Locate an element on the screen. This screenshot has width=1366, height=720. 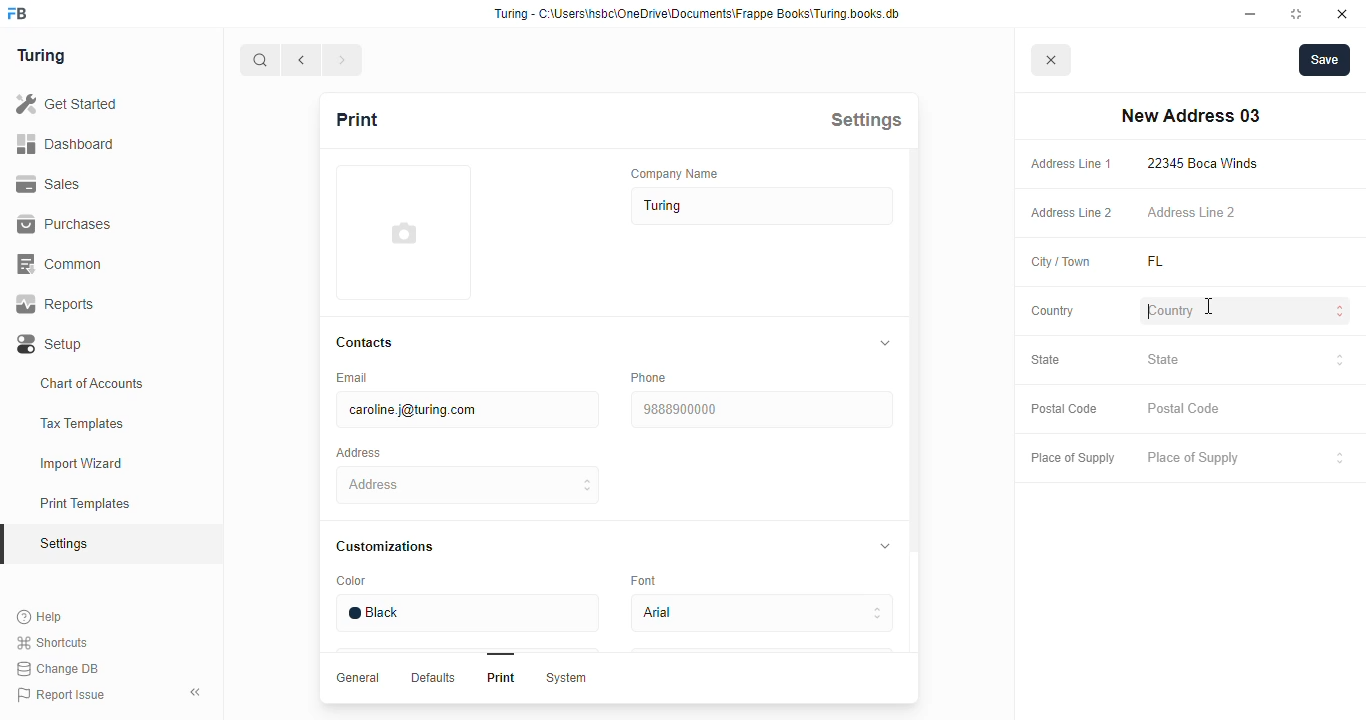
get started is located at coordinates (66, 104).